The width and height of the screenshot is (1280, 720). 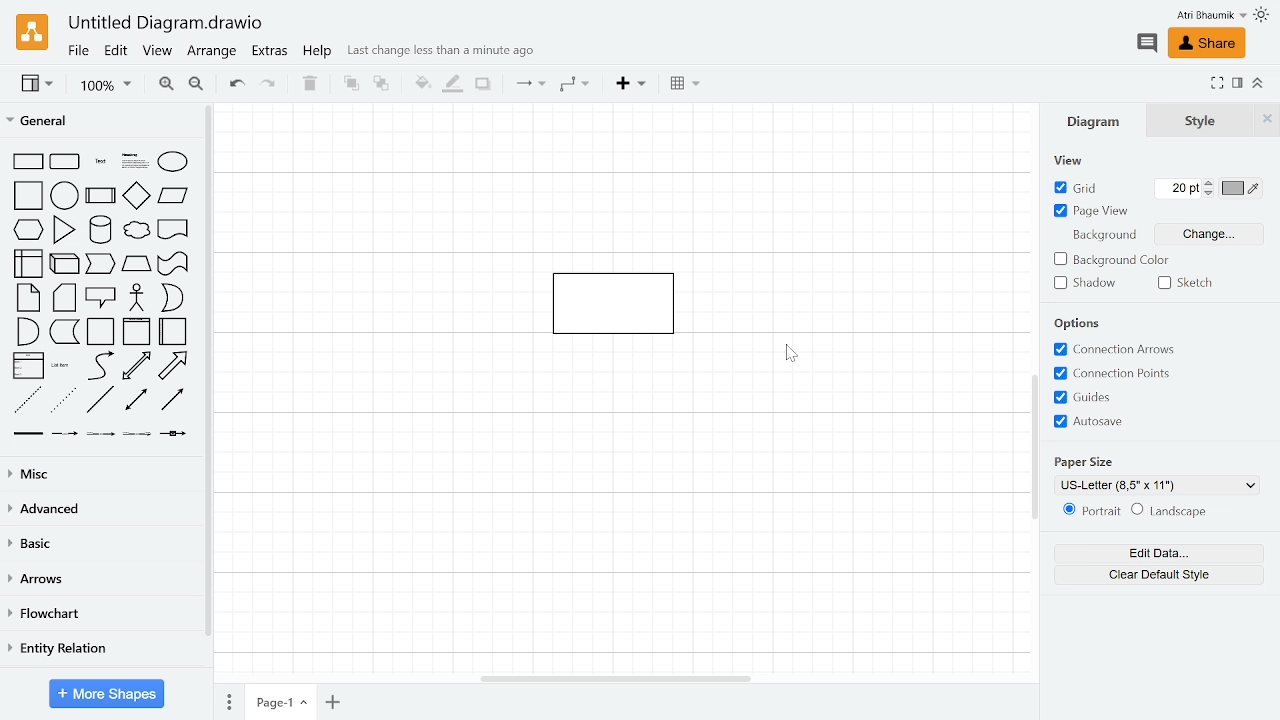 I want to click on Basic, so click(x=102, y=542).